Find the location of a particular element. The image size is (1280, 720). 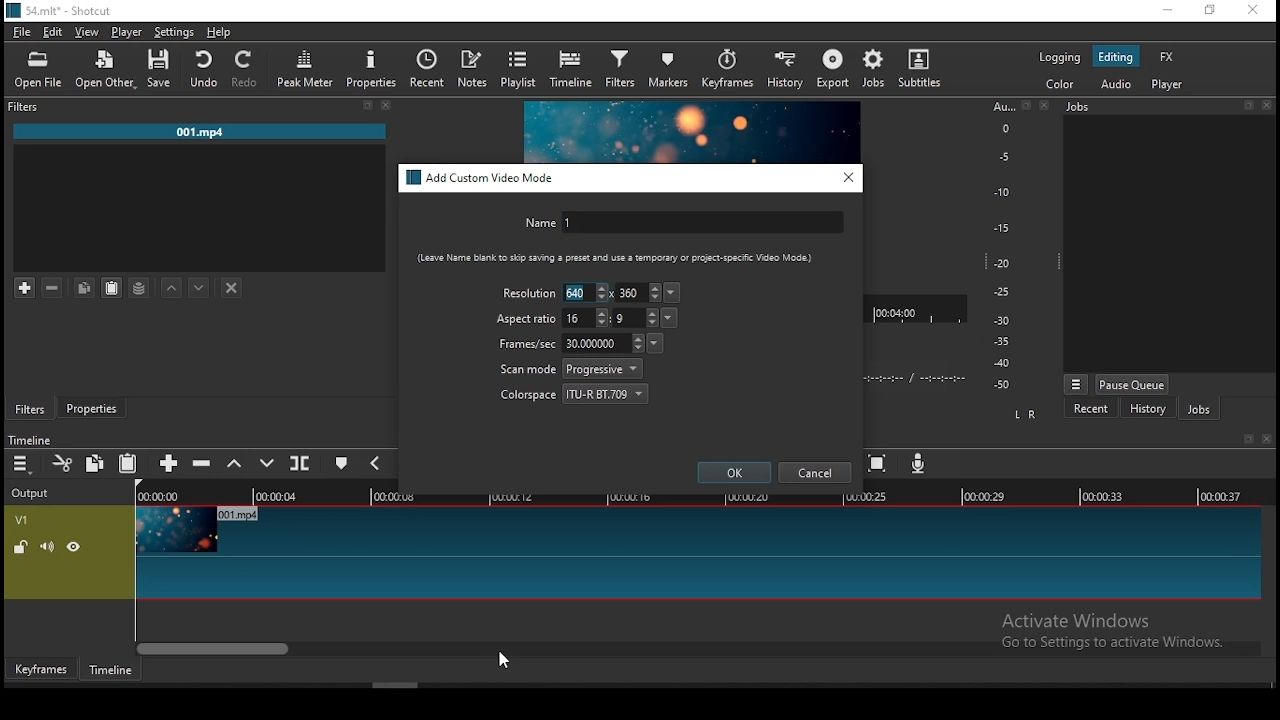

00:04:00 is located at coordinates (898, 309).